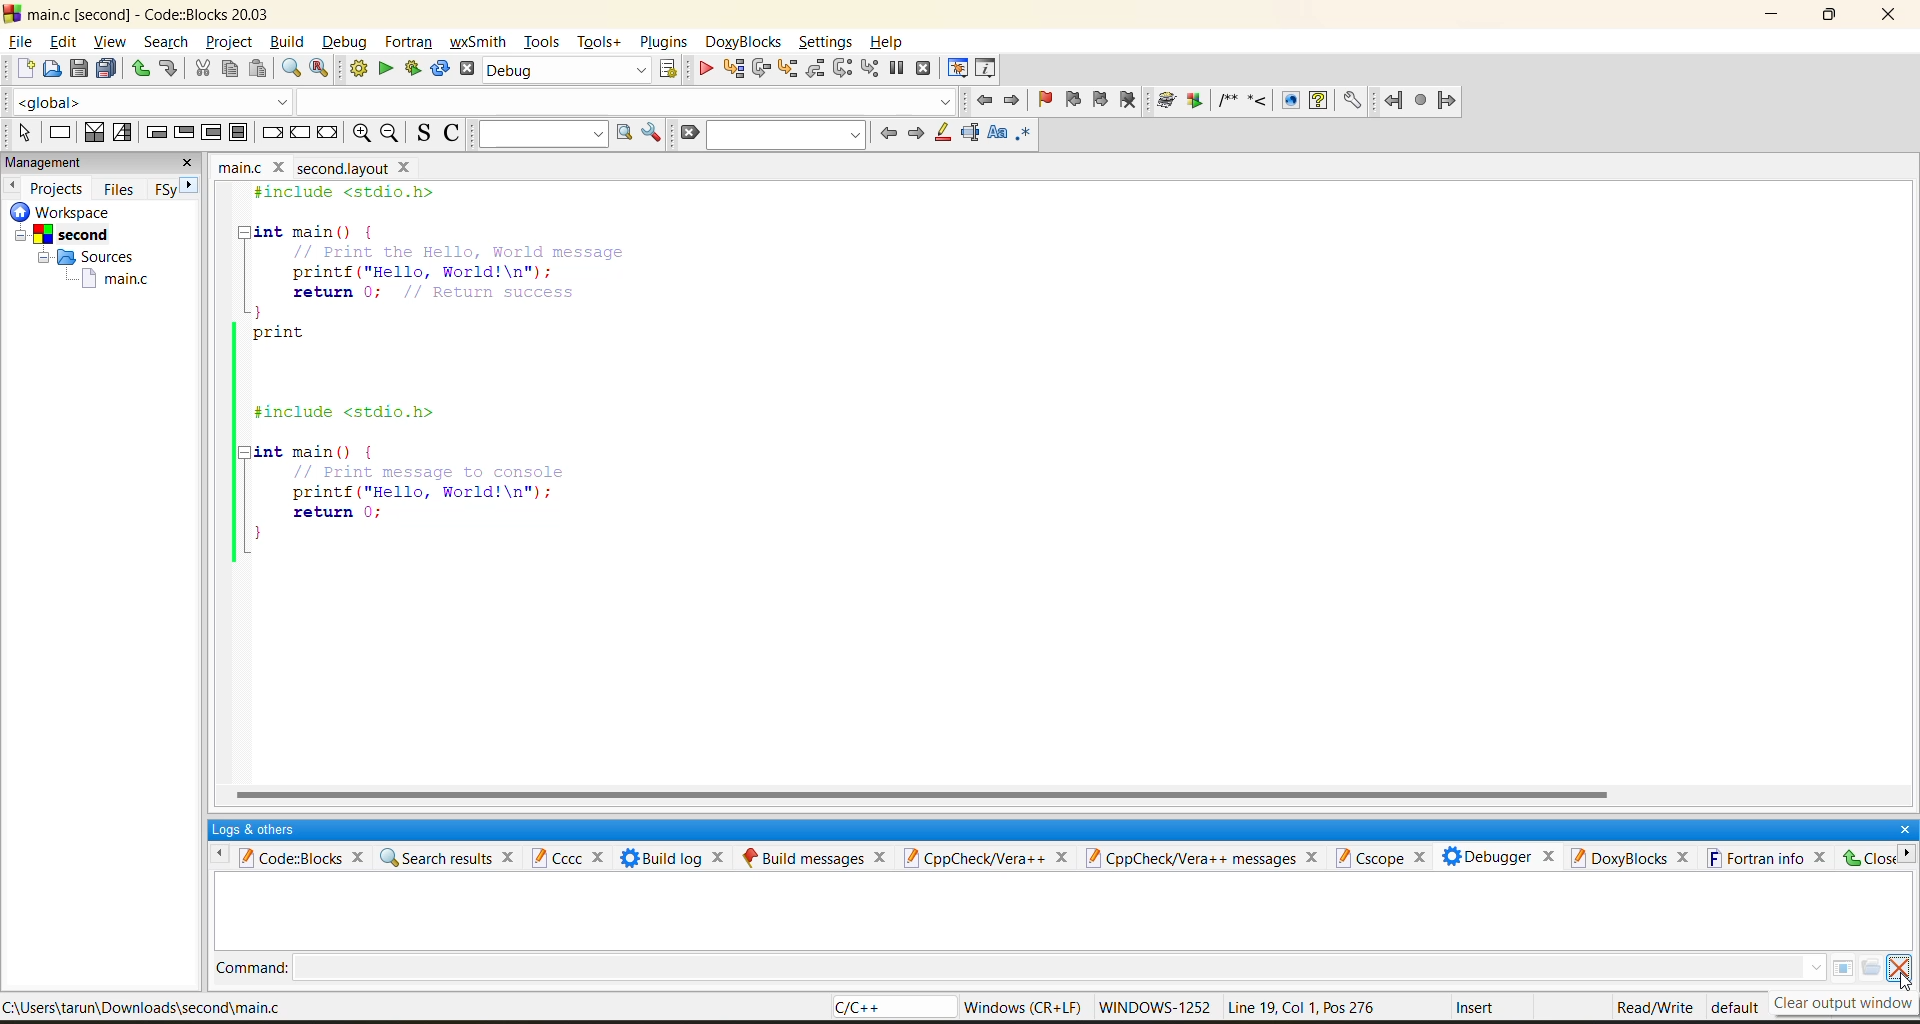 This screenshot has height=1024, width=1920. Describe the element at coordinates (888, 133) in the screenshot. I see `previous` at that location.